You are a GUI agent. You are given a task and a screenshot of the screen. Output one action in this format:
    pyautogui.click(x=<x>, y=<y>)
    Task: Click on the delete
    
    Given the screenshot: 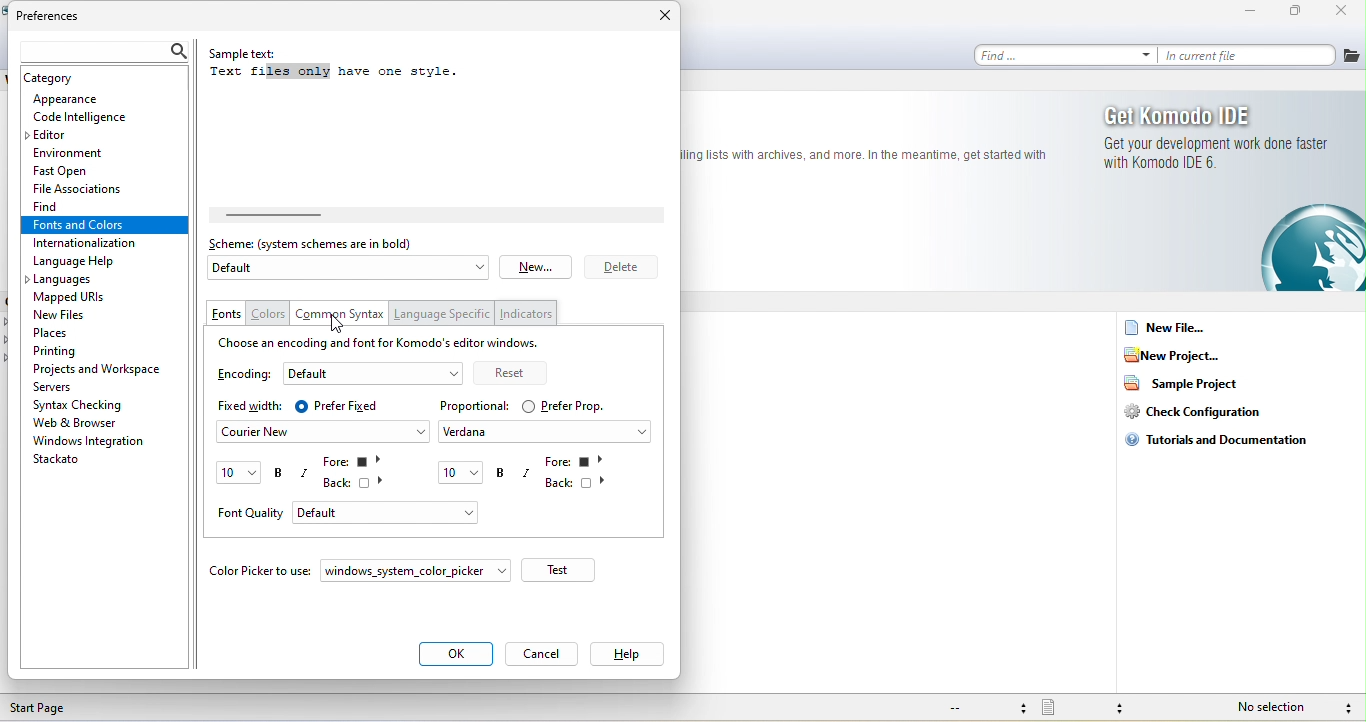 What is the action you would take?
    pyautogui.click(x=621, y=267)
    